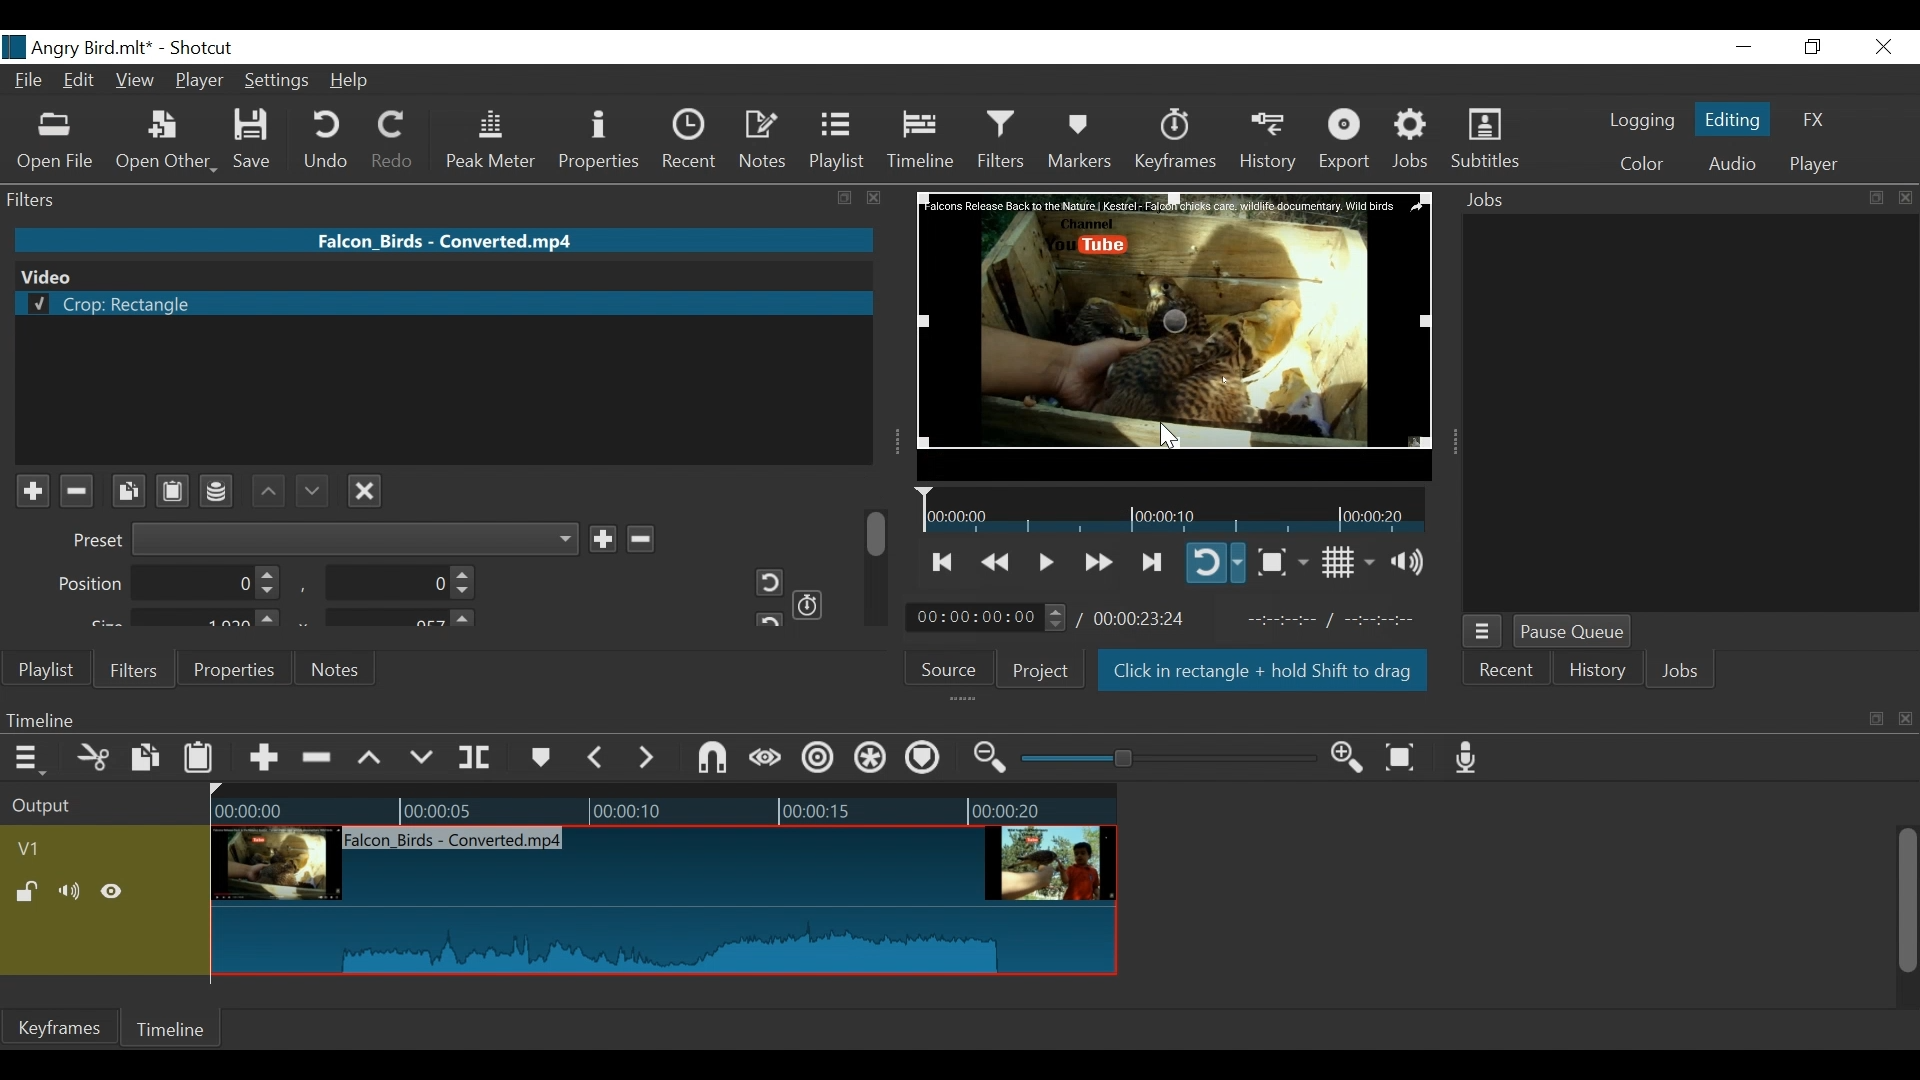 This screenshot has height=1080, width=1920. I want to click on logging, so click(1642, 123).